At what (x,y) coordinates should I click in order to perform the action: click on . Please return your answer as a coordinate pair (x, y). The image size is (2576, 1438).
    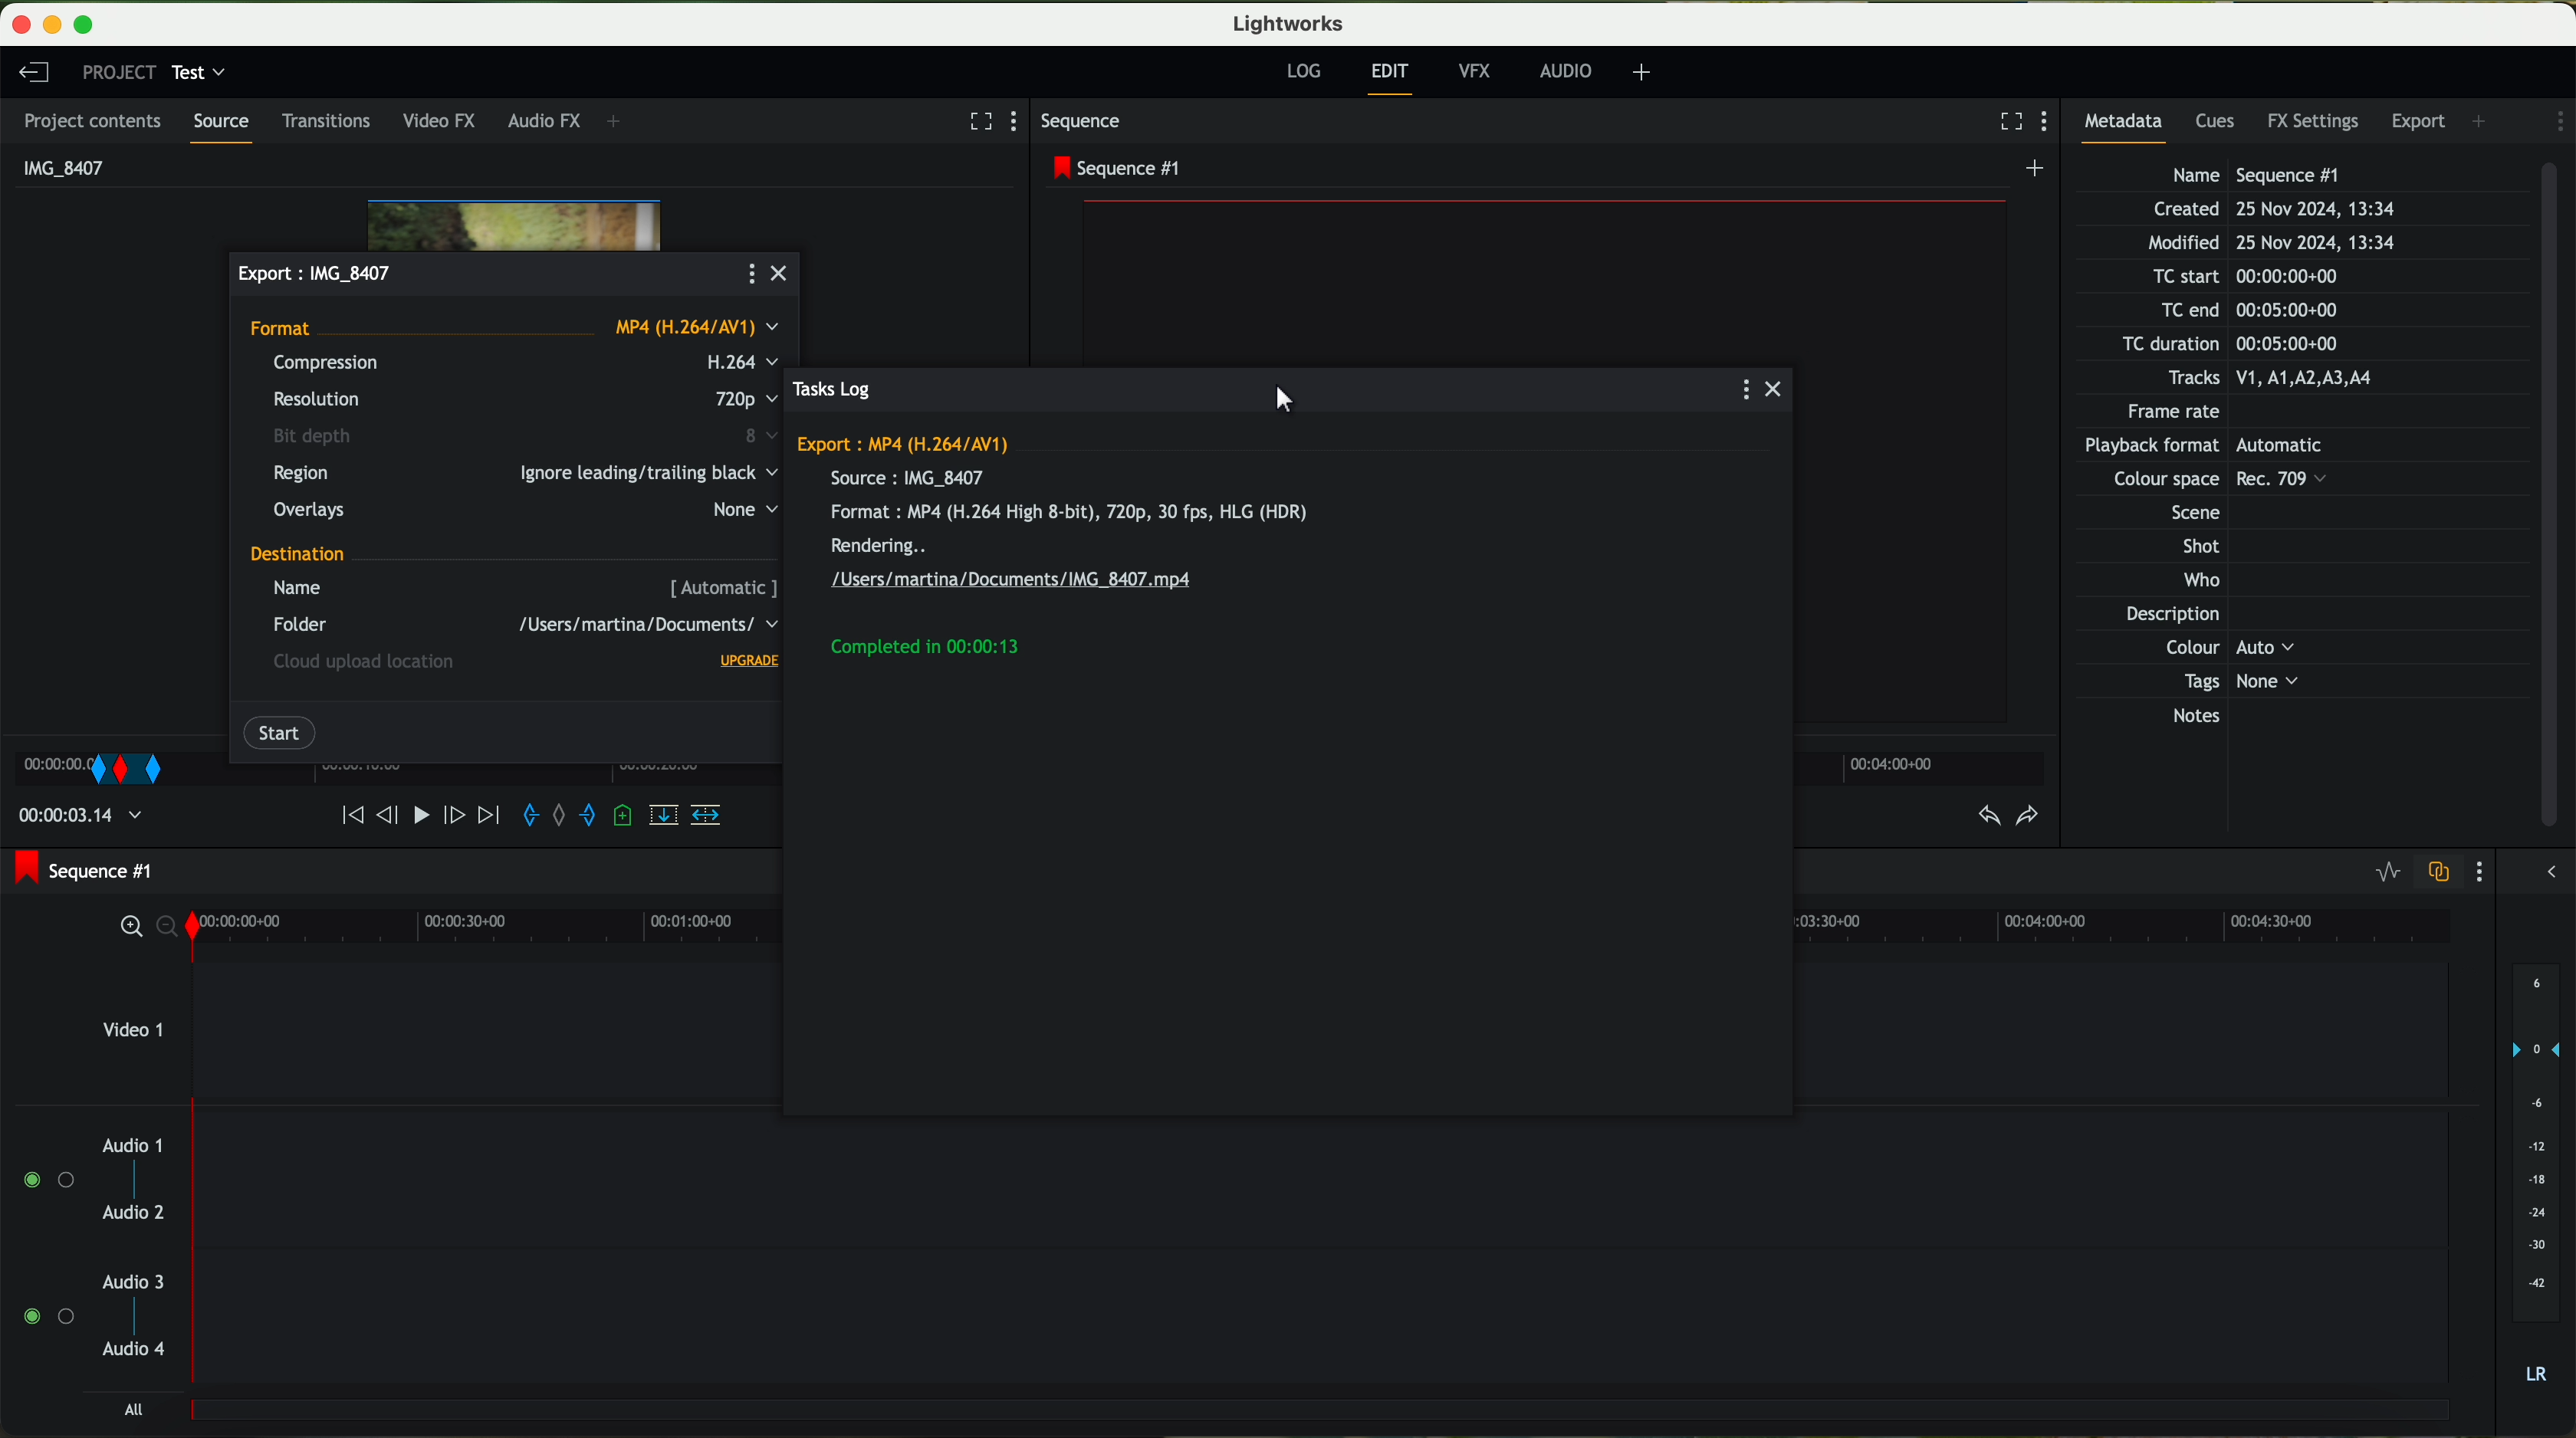
    Looking at the image, I should click on (2186, 510).